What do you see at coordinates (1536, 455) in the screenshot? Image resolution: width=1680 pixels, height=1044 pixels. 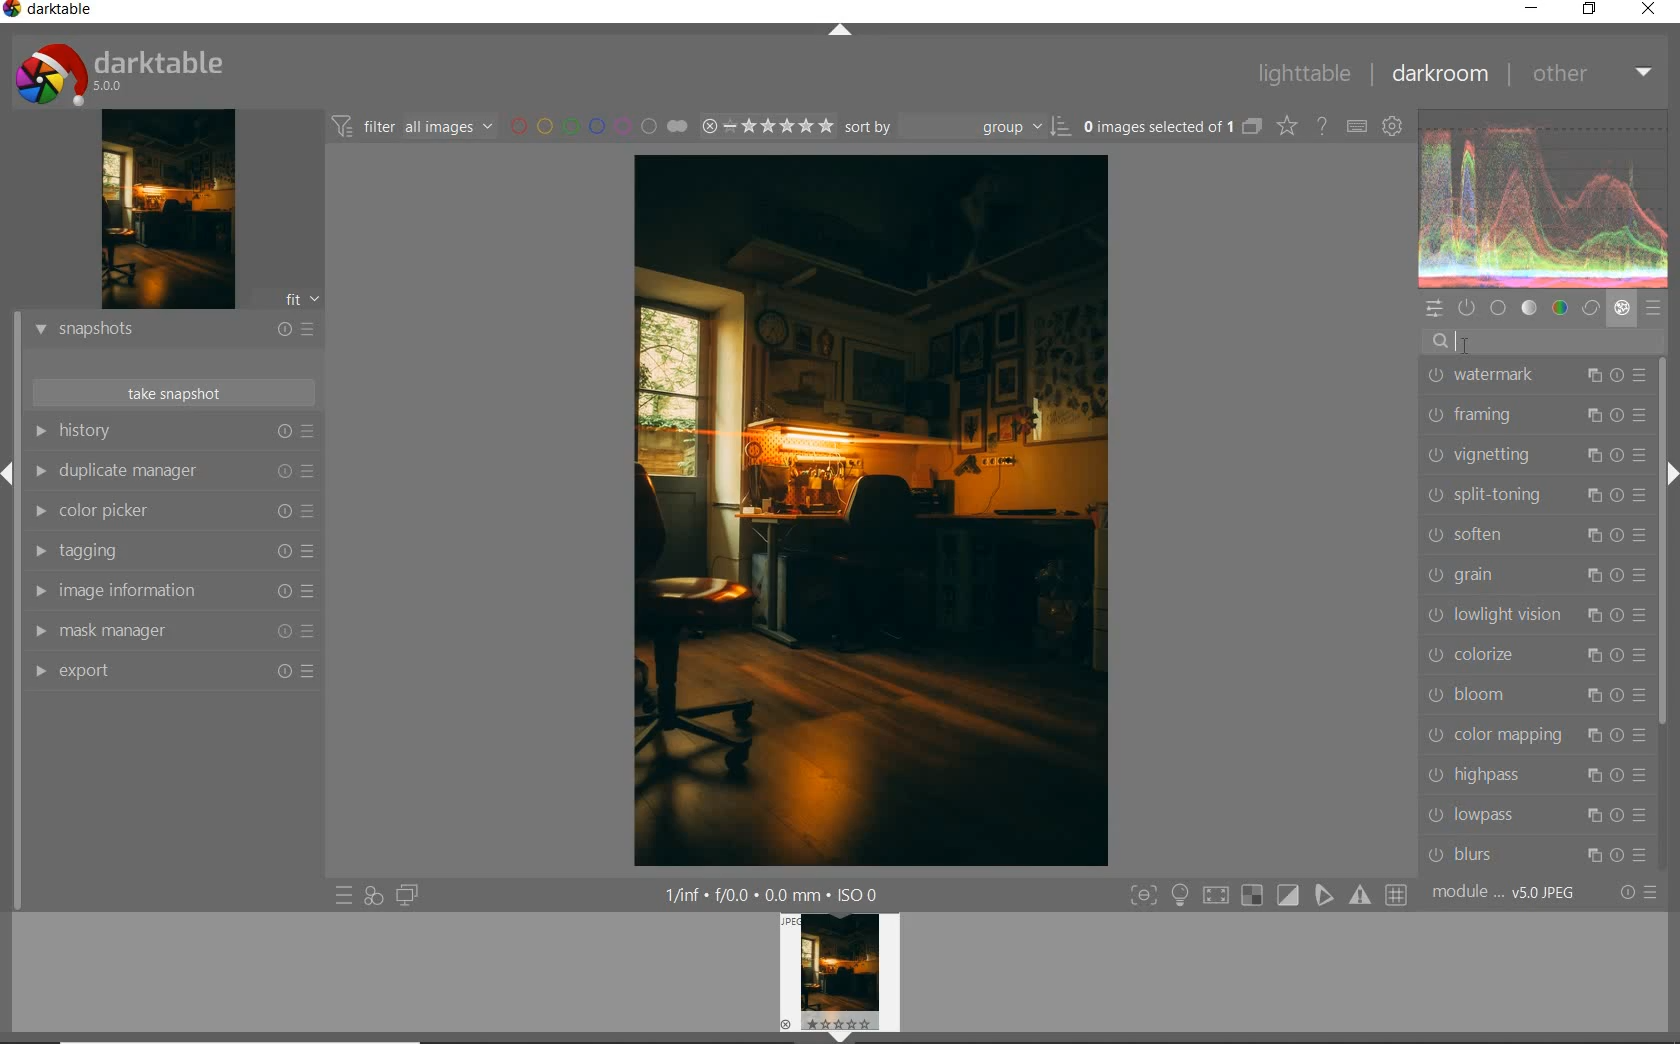 I see `vignetting` at bounding box center [1536, 455].